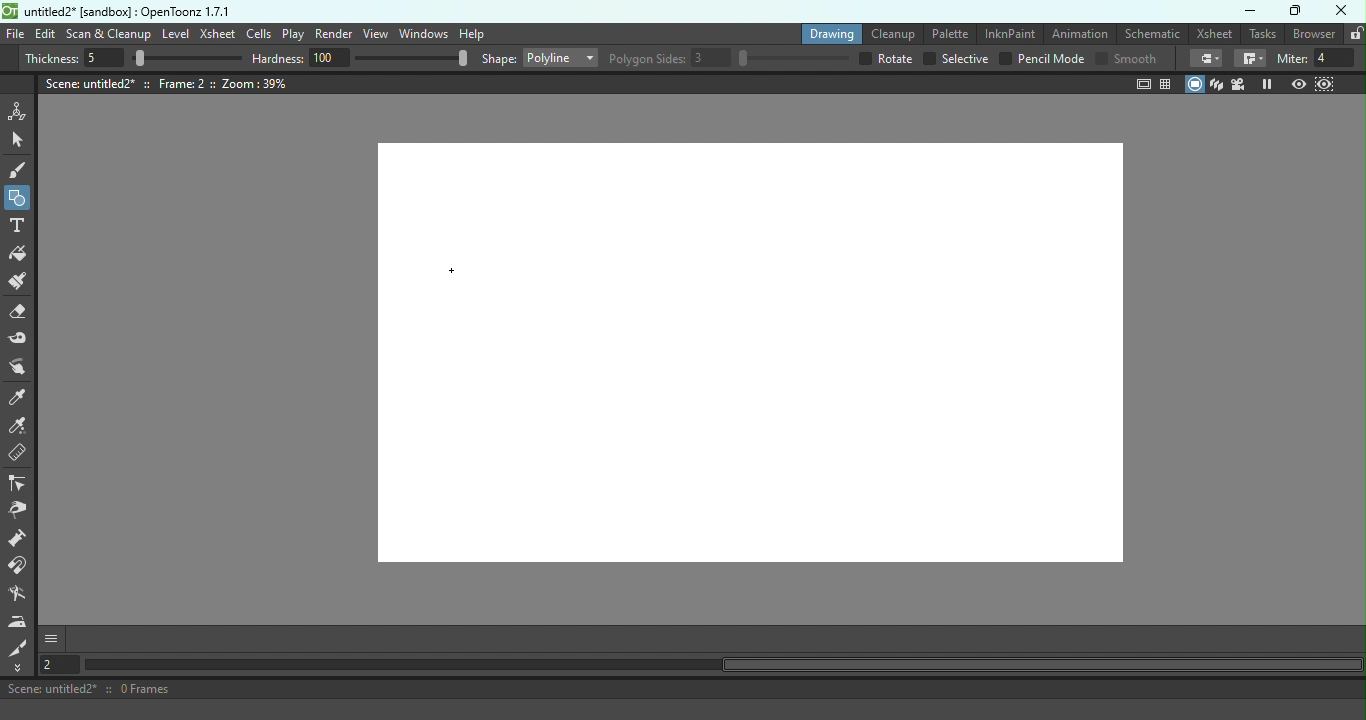 This screenshot has width=1366, height=720. I want to click on Edit, so click(46, 35).